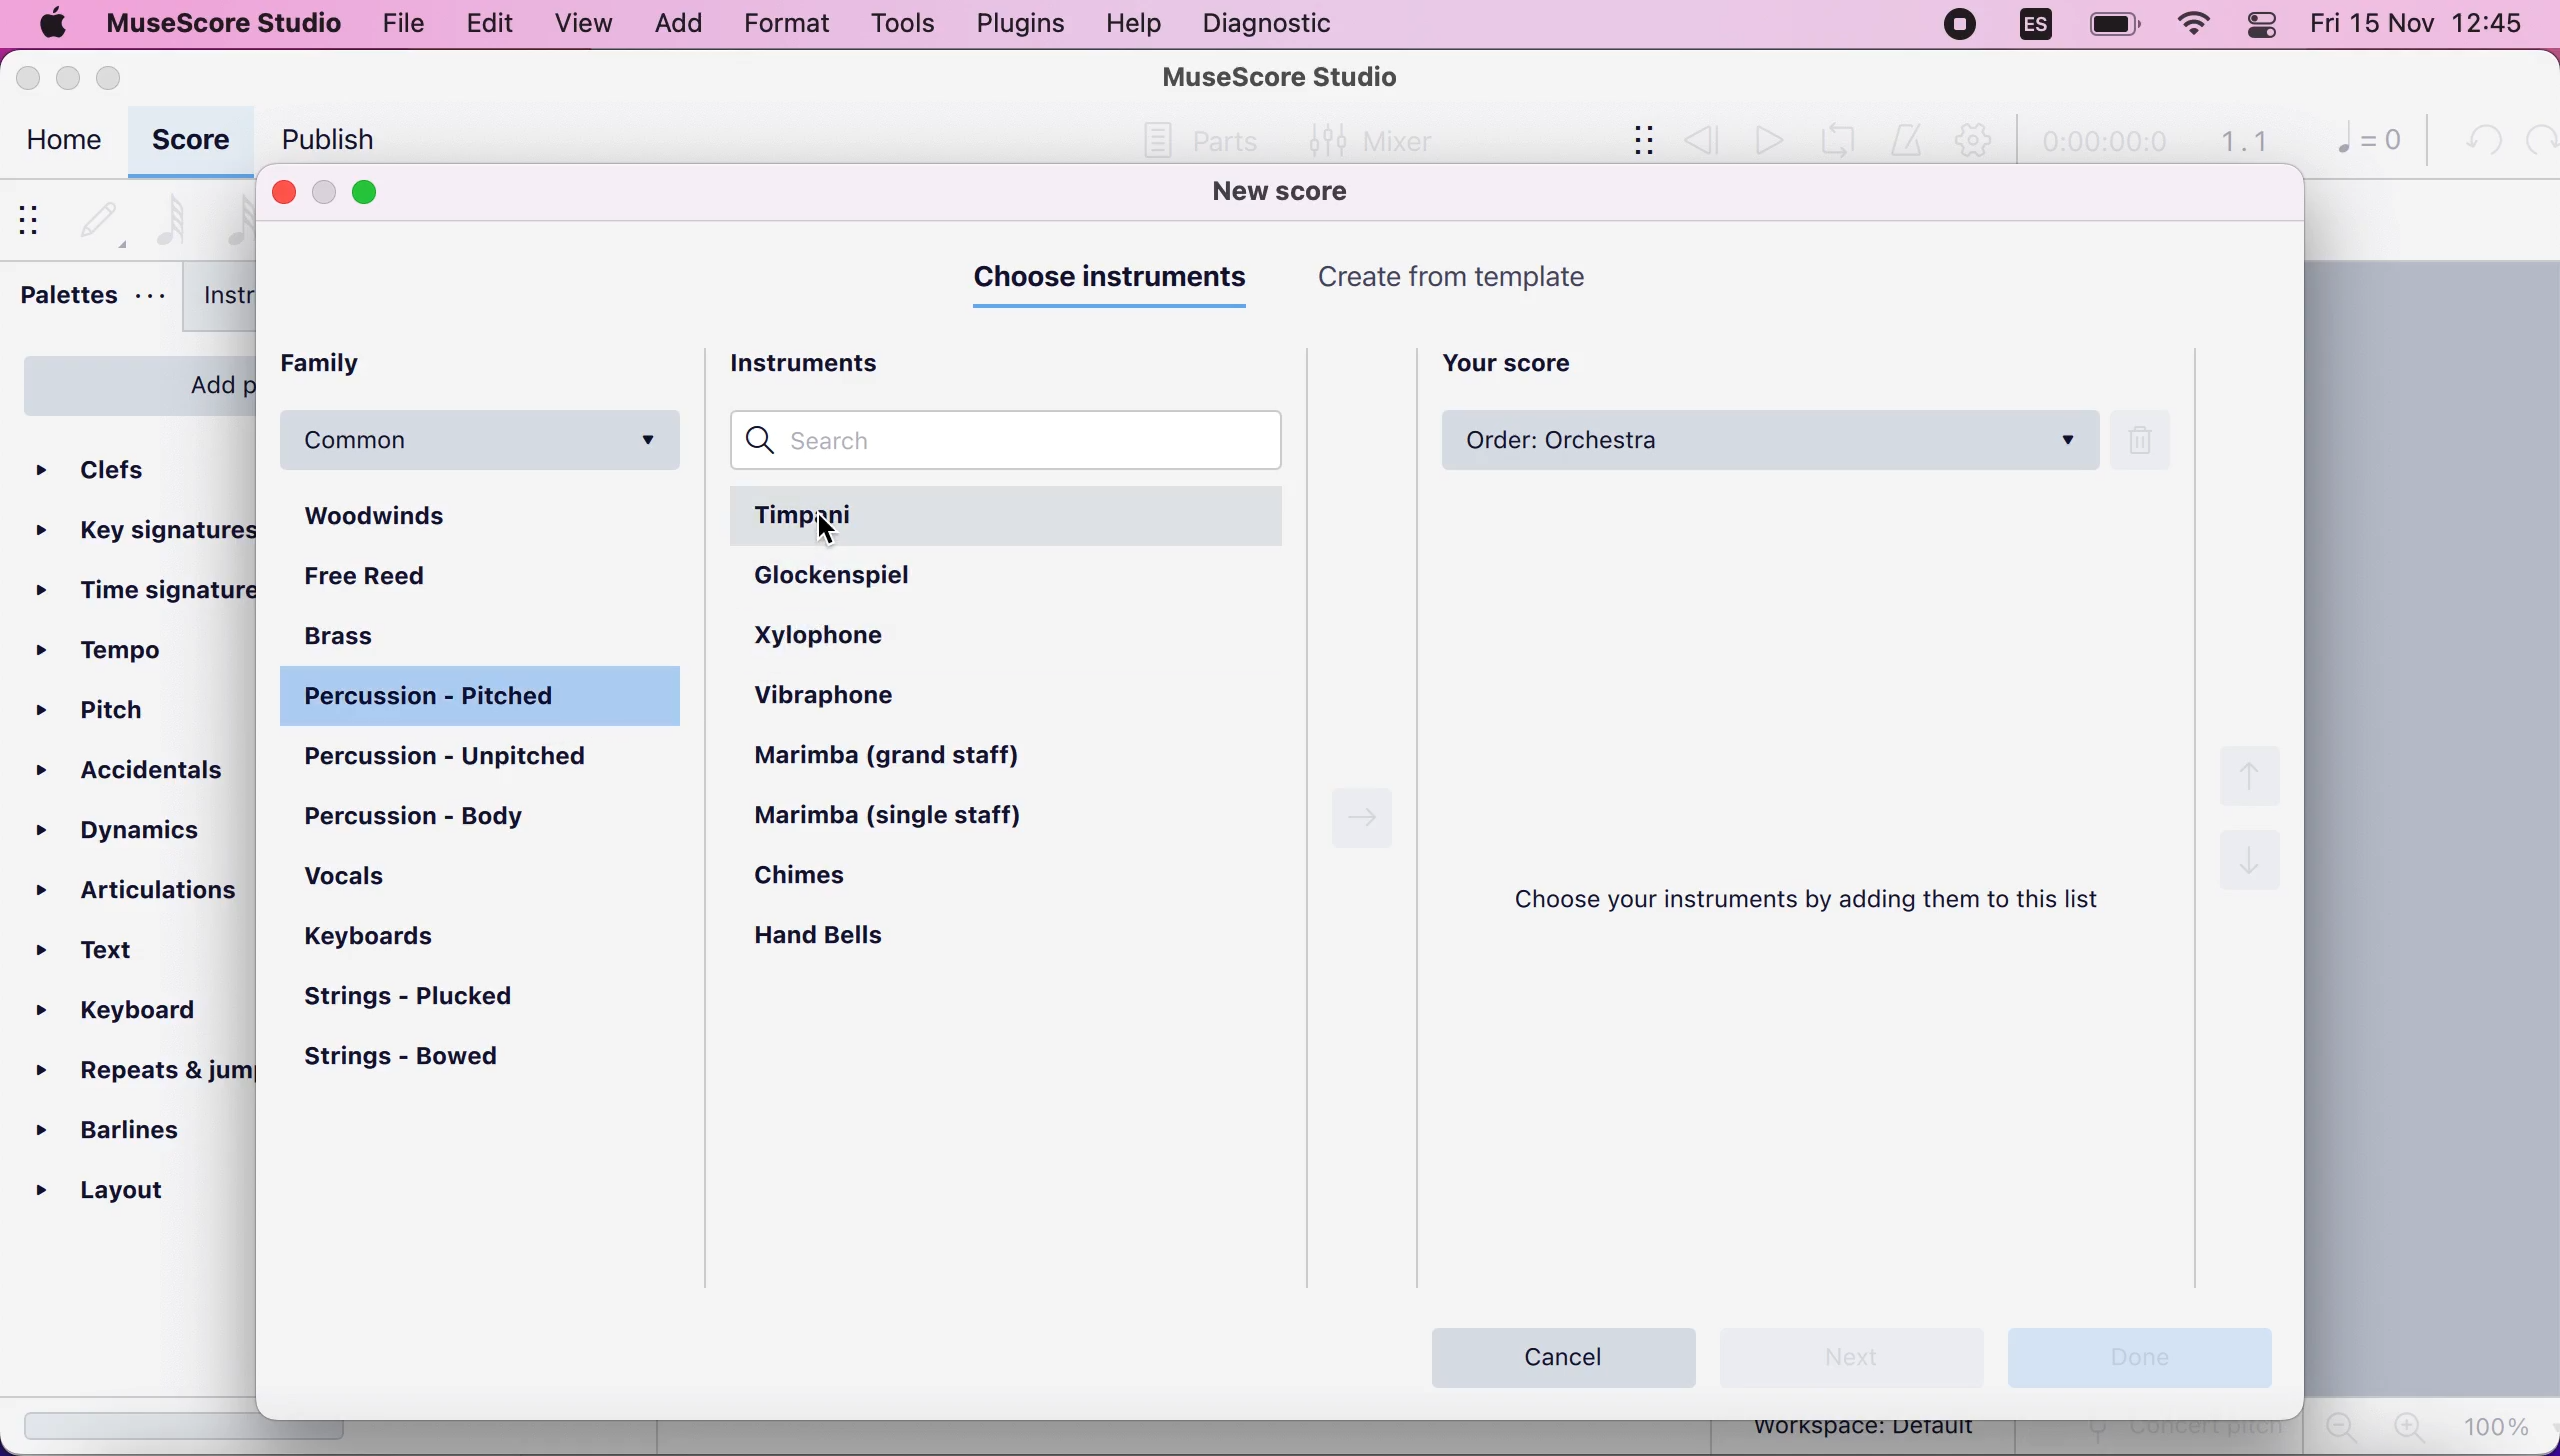 The image size is (2560, 1456). What do you see at coordinates (582, 24) in the screenshot?
I see `view` at bounding box center [582, 24].